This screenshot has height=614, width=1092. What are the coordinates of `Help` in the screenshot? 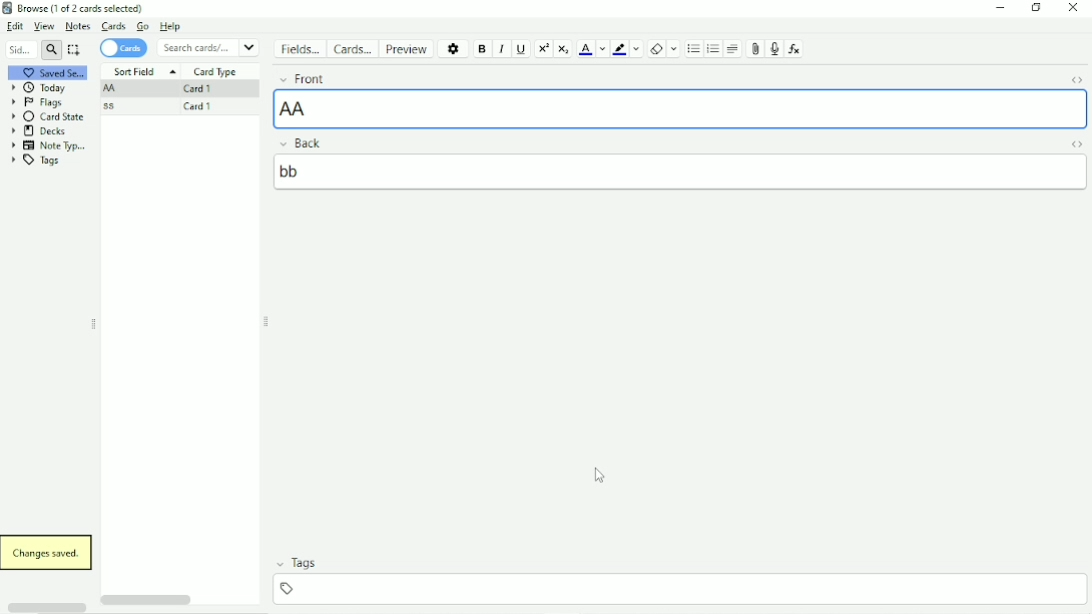 It's located at (176, 27).